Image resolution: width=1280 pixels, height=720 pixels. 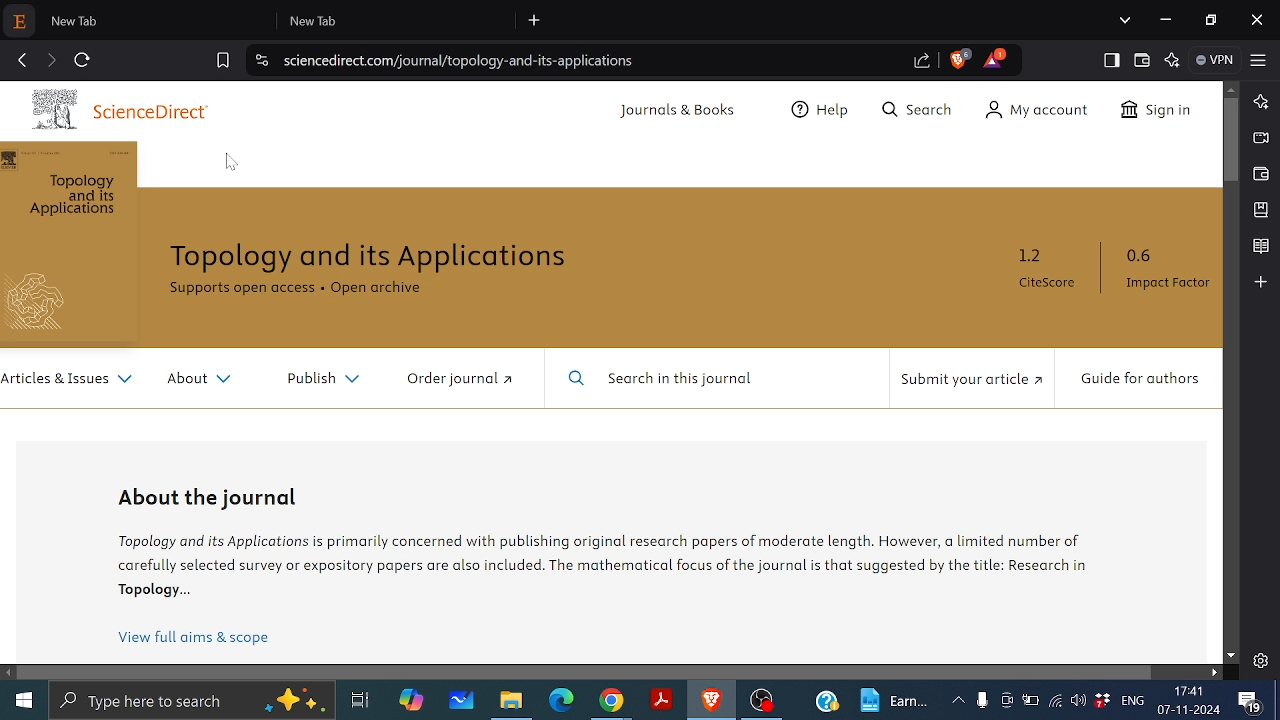 What do you see at coordinates (1138, 380) in the screenshot?
I see `Guide for authors` at bounding box center [1138, 380].